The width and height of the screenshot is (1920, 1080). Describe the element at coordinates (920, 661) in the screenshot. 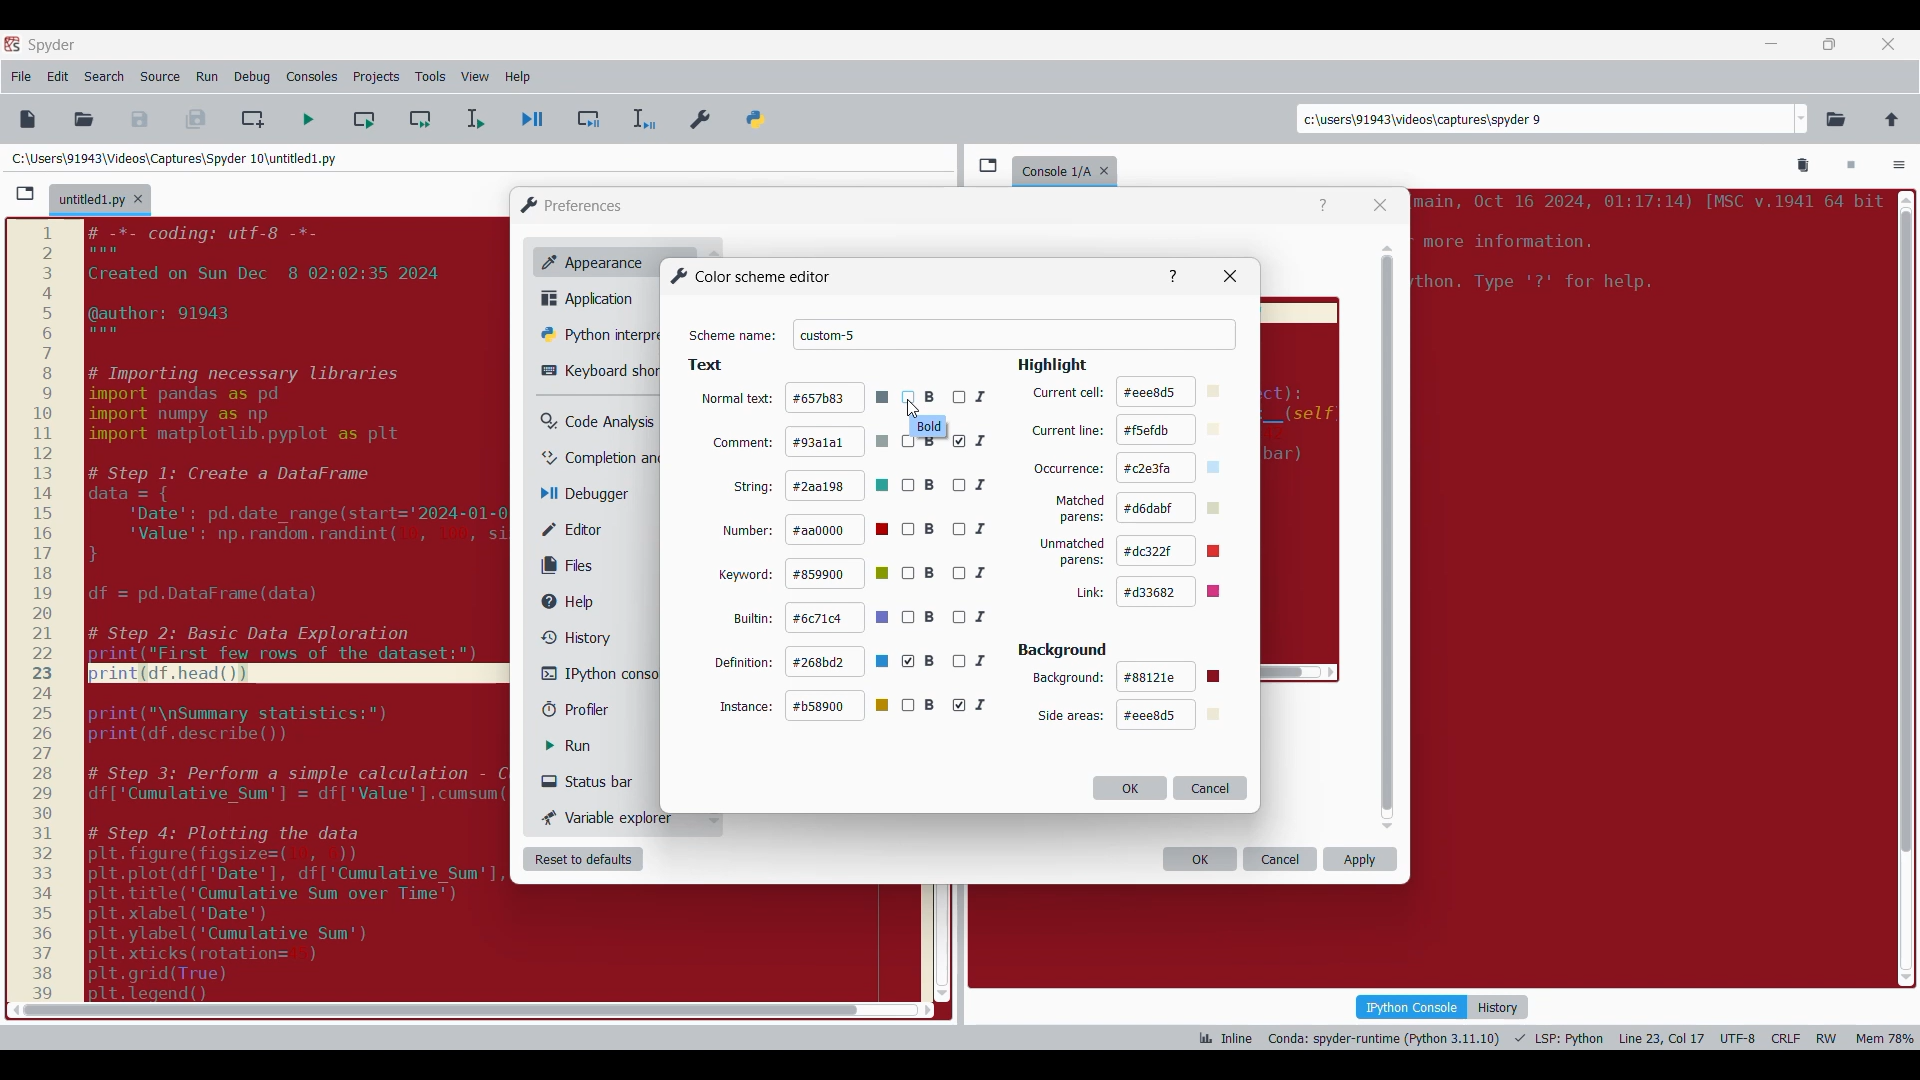

I see `B` at that location.